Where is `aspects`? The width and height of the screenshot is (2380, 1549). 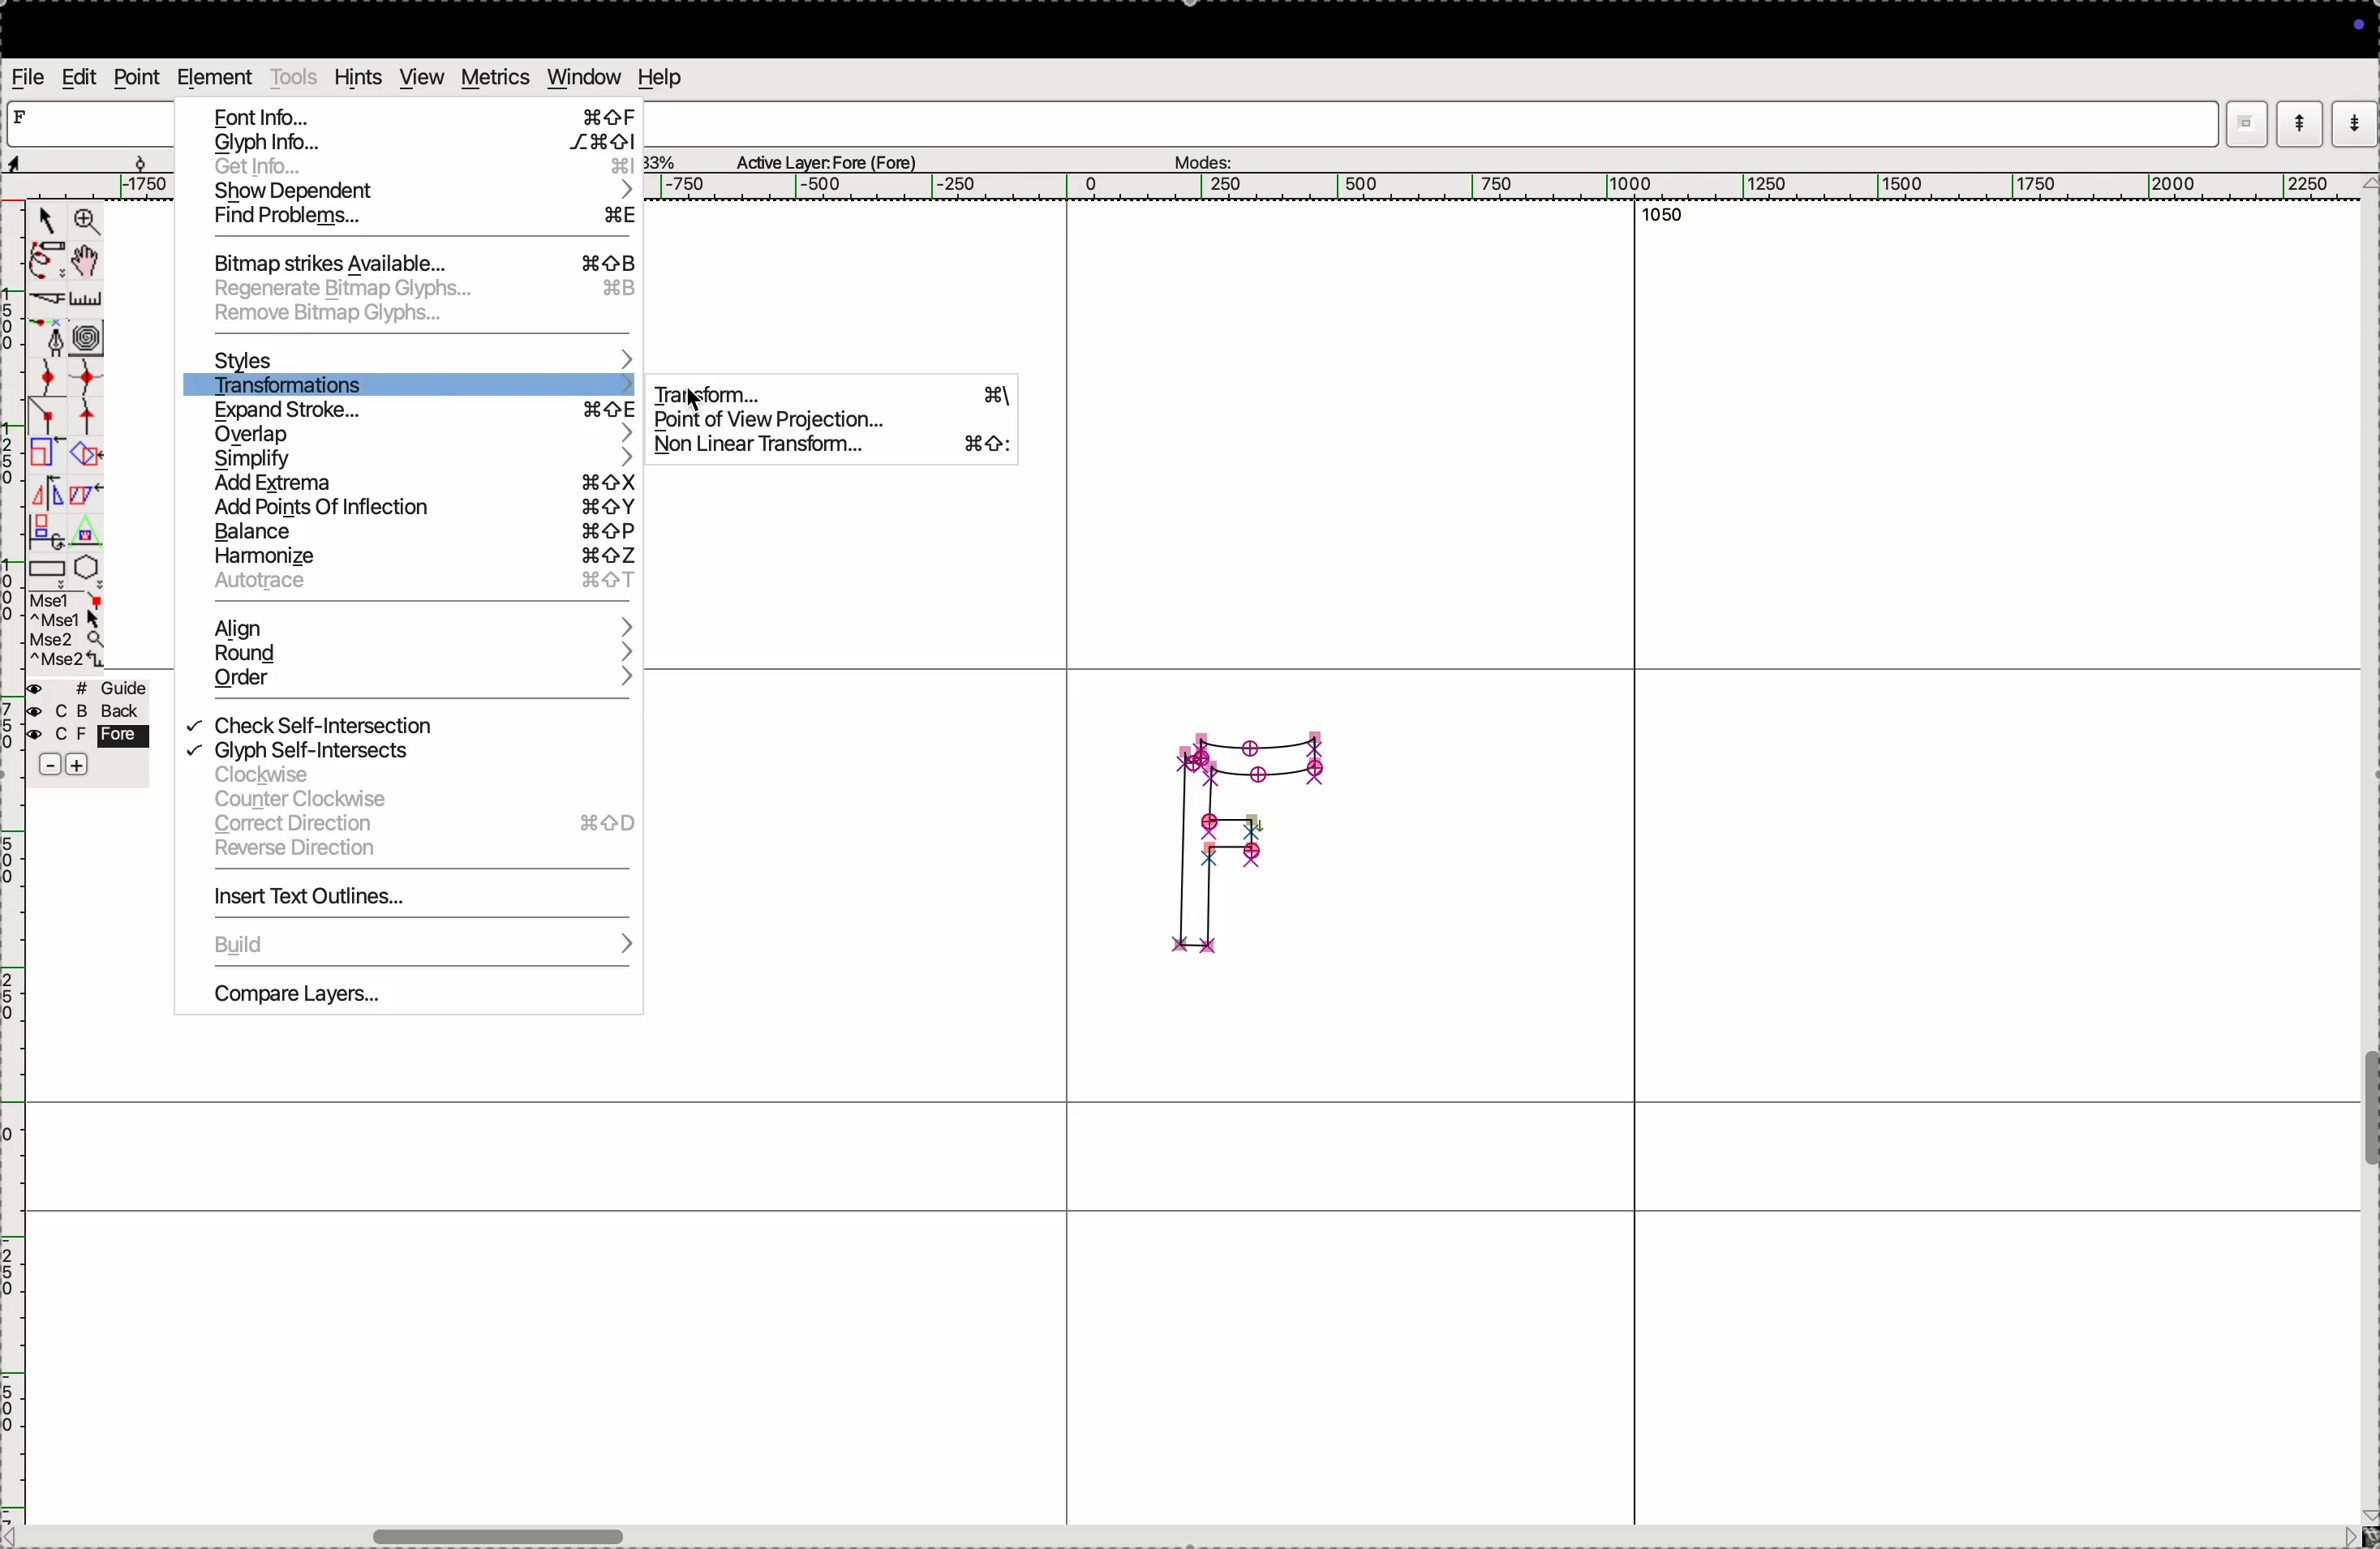
aspects is located at coordinates (73, 158).